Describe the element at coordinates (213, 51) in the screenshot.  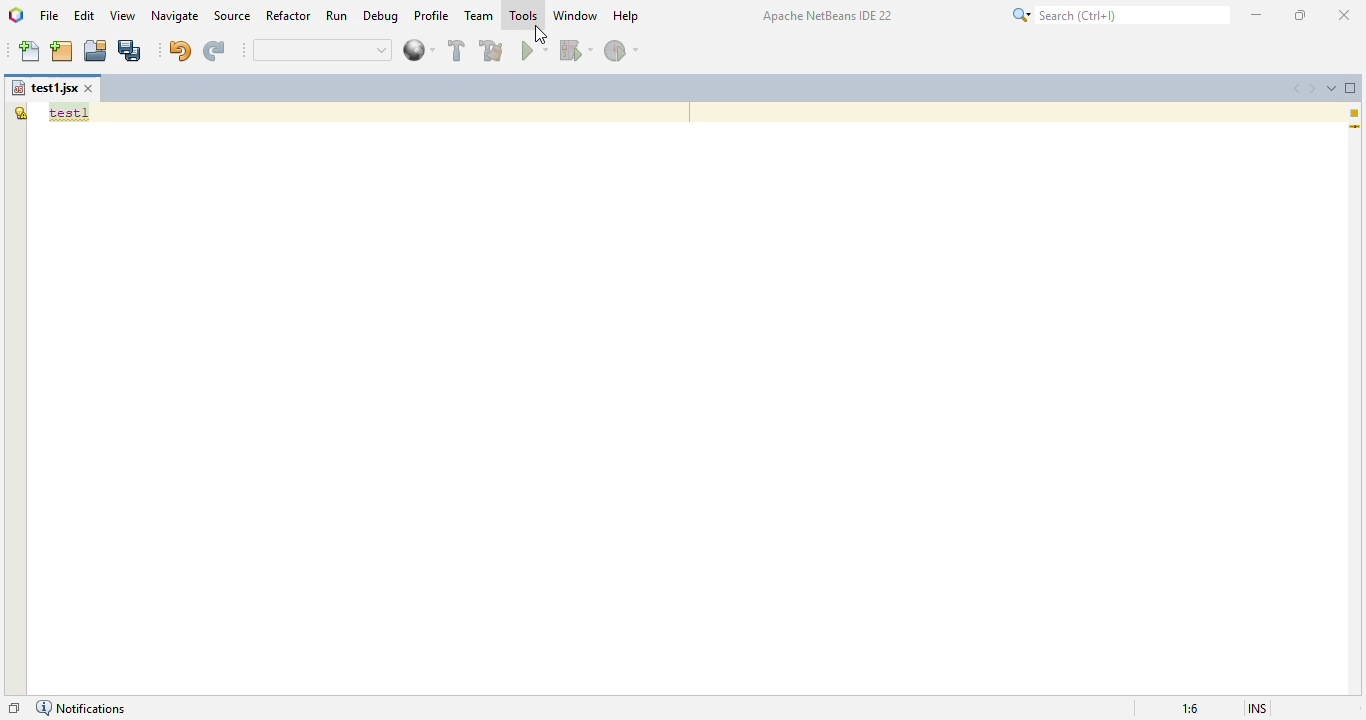
I see `redo` at that location.